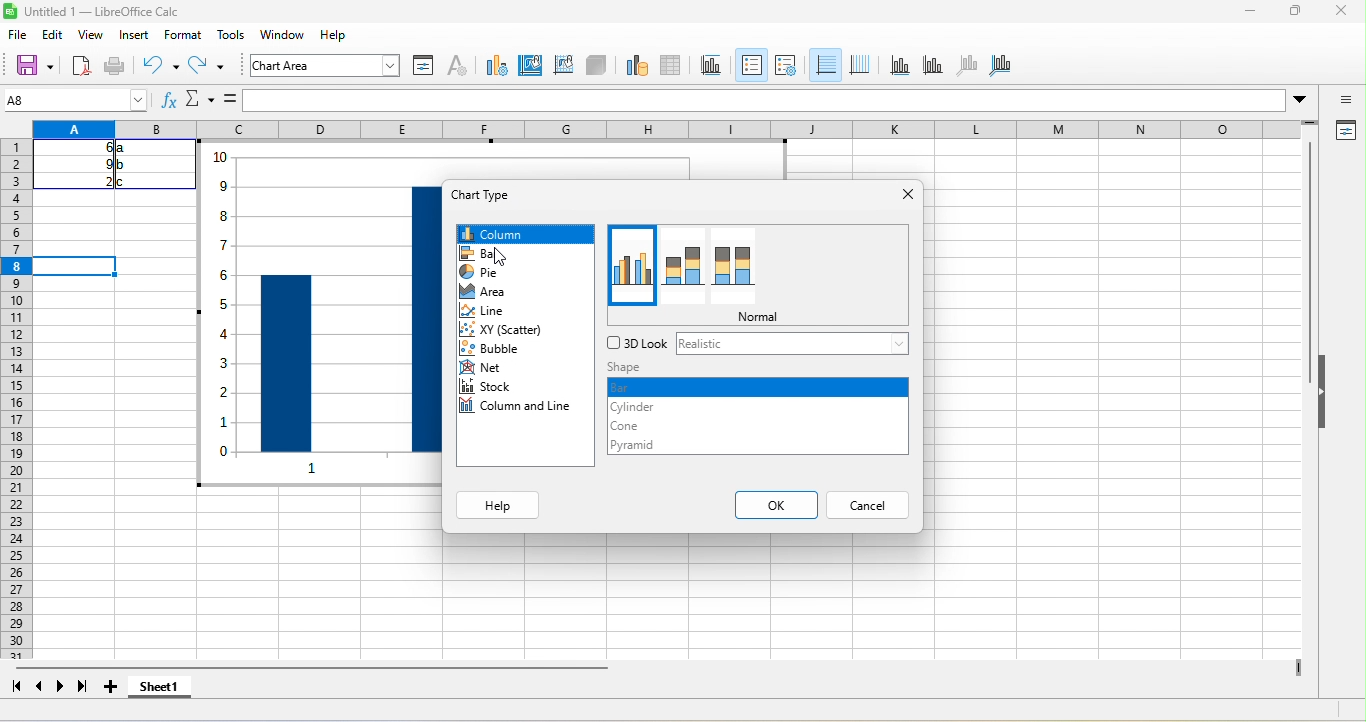 Image resolution: width=1366 pixels, height=722 pixels. What do you see at coordinates (869, 506) in the screenshot?
I see `cancel` at bounding box center [869, 506].